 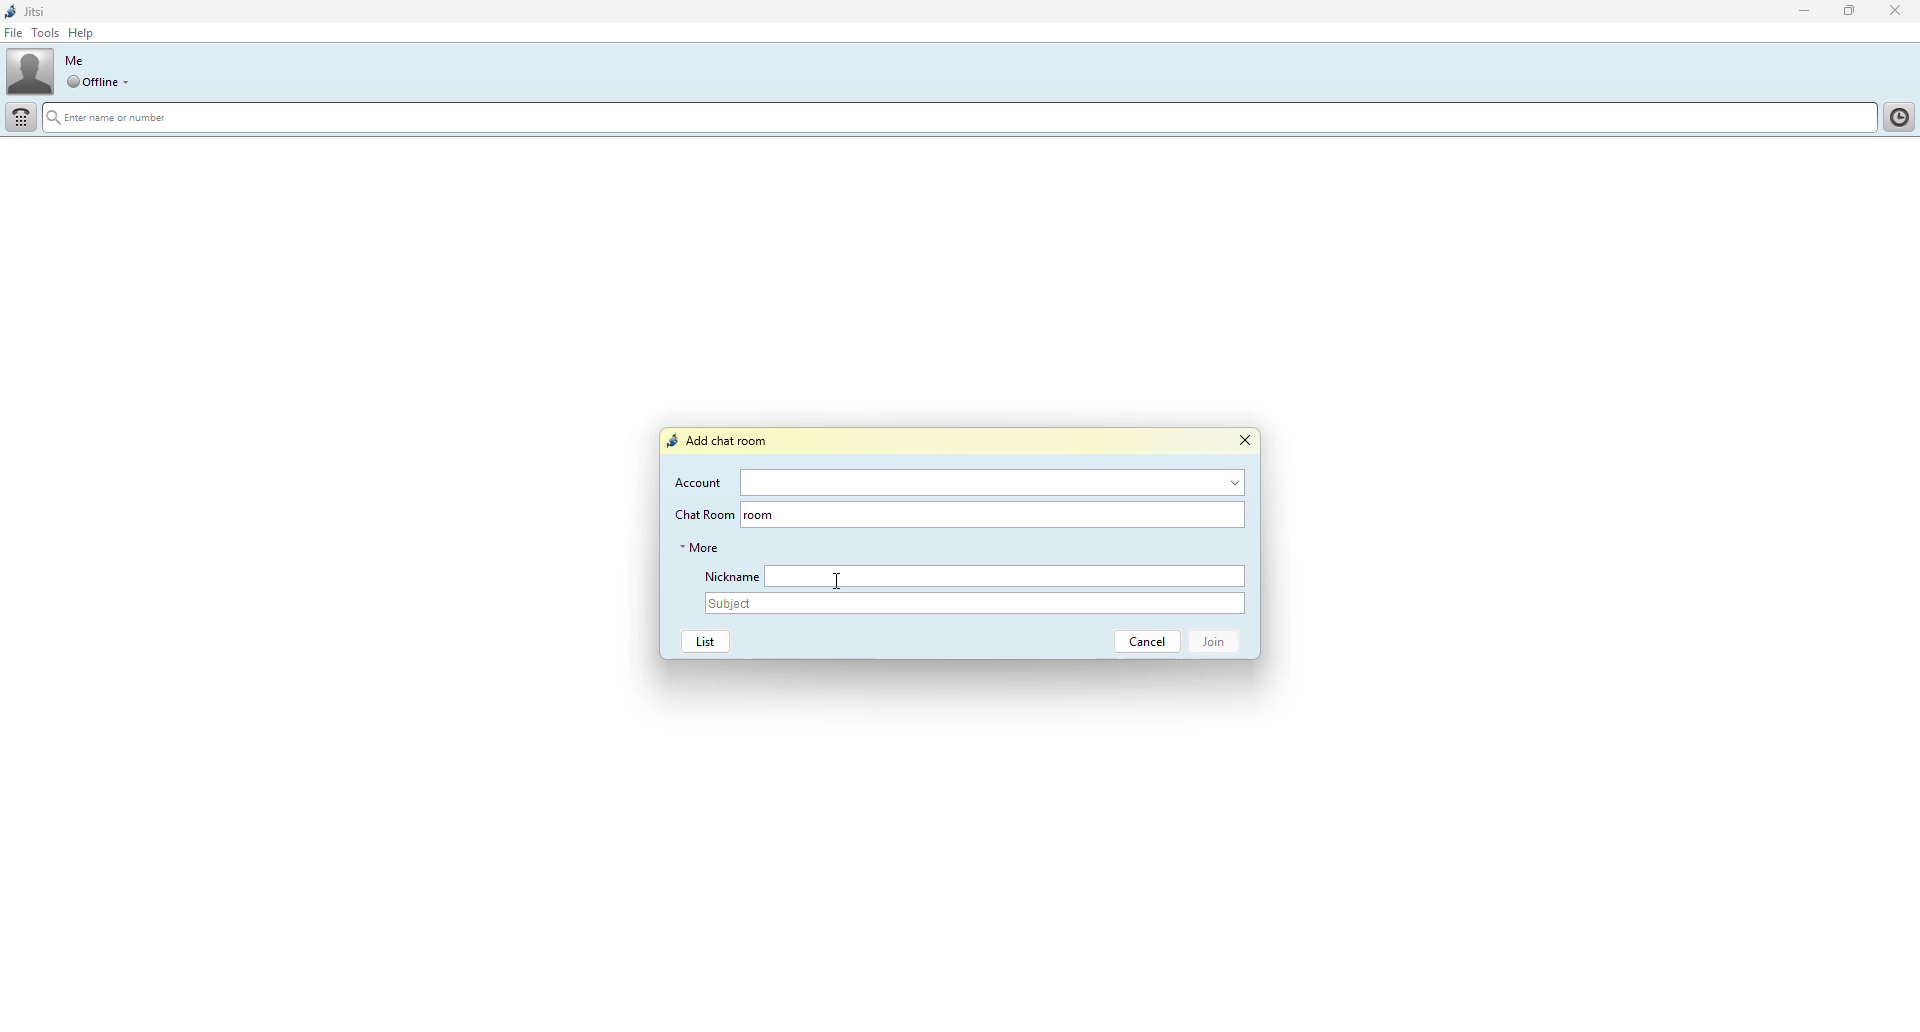 What do you see at coordinates (700, 482) in the screenshot?
I see `account` at bounding box center [700, 482].